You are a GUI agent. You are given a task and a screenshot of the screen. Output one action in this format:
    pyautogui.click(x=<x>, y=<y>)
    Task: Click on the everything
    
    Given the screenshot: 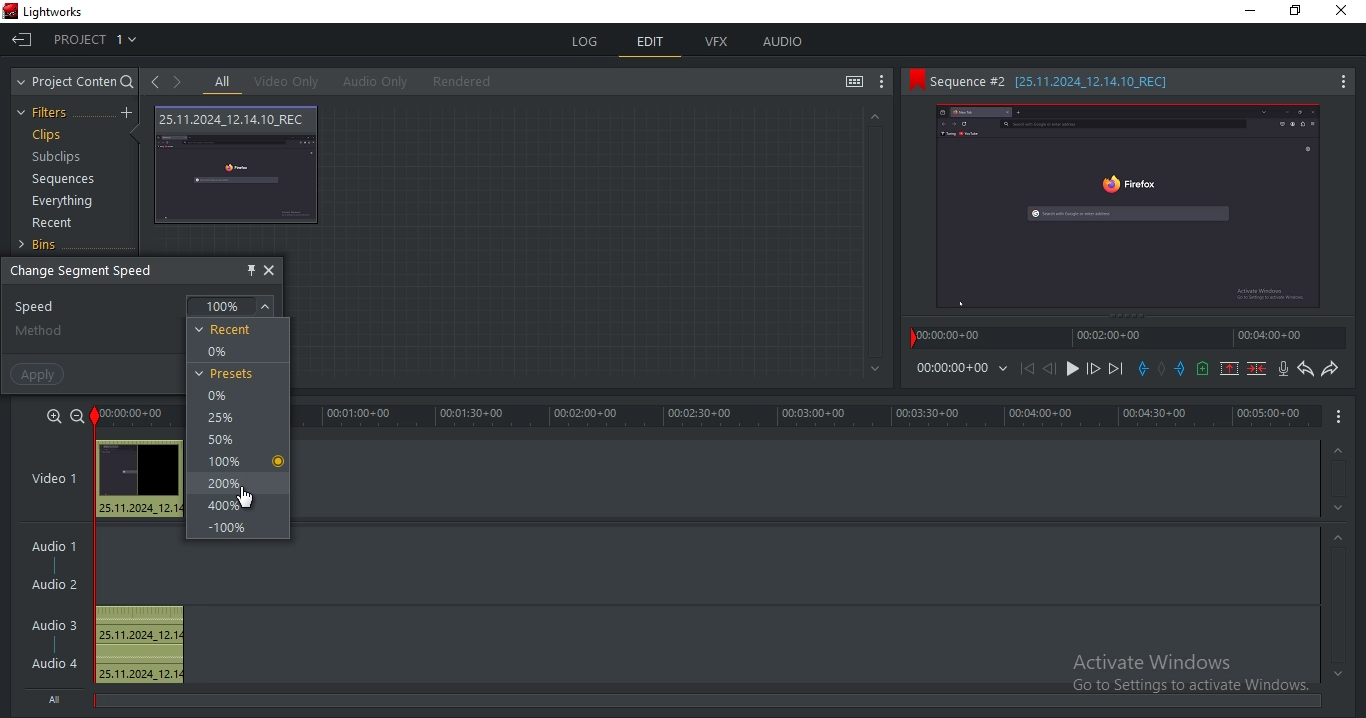 What is the action you would take?
    pyautogui.click(x=62, y=203)
    